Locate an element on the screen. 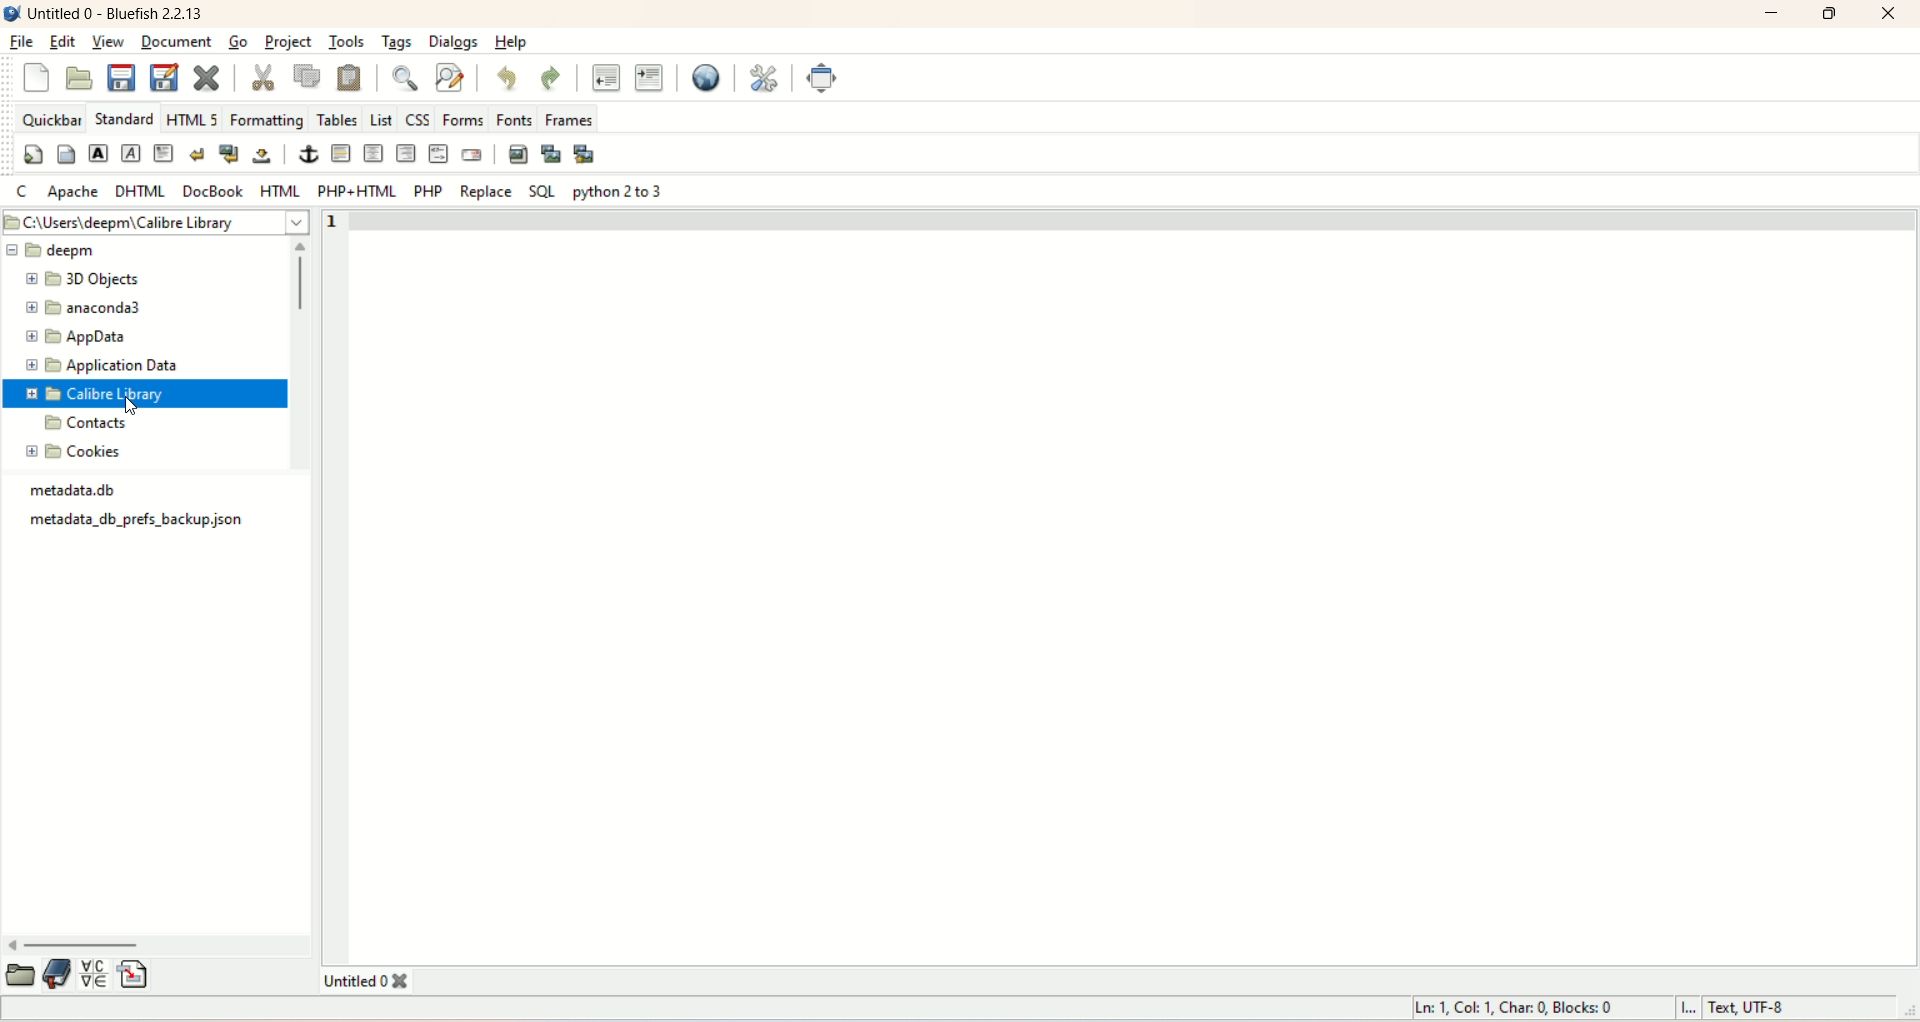 Image resolution: width=1920 pixels, height=1022 pixels. quickbar is located at coordinates (49, 120).